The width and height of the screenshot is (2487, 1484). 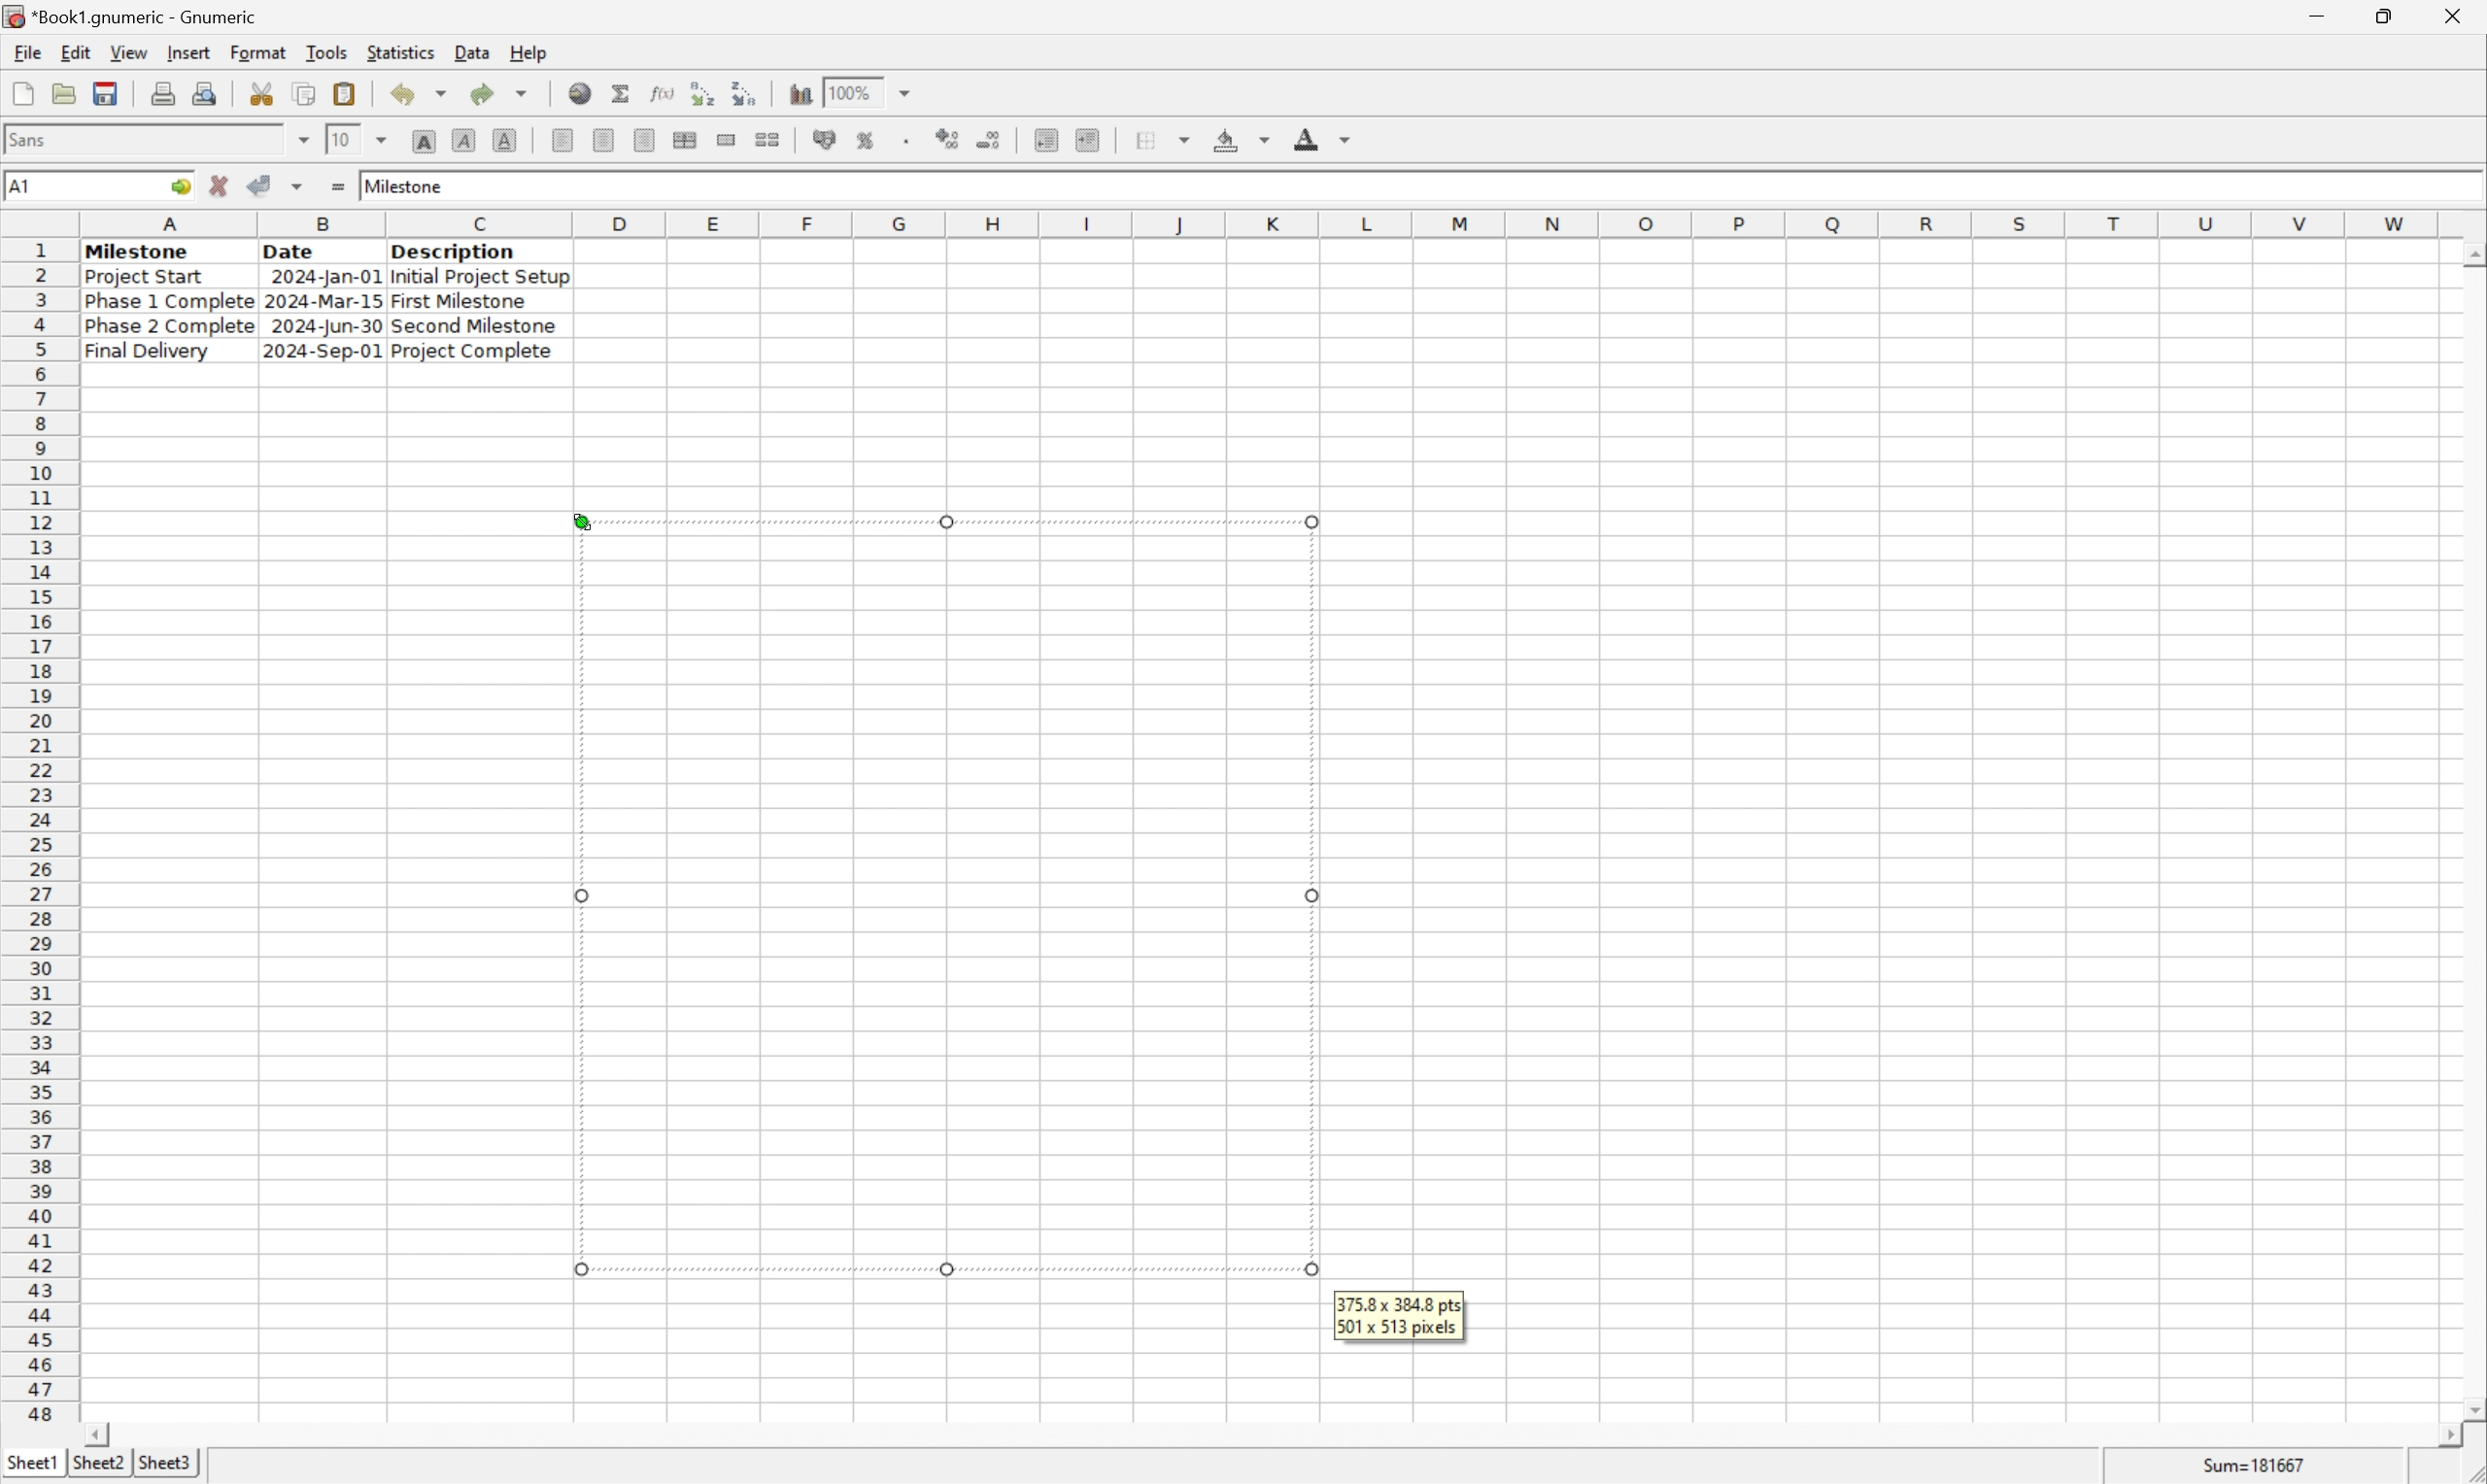 What do you see at coordinates (2332, 13) in the screenshot?
I see `minimize` at bounding box center [2332, 13].